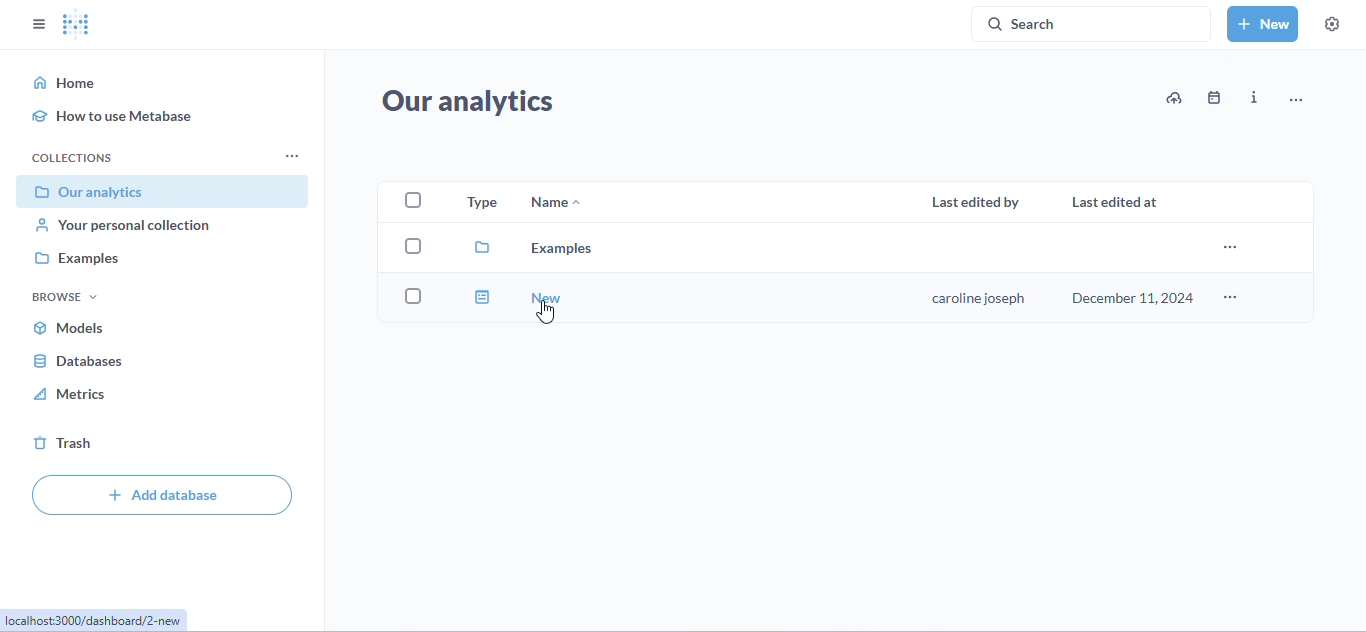 This screenshot has height=632, width=1366. What do you see at coordinates (123, 225) in the screenshot?
I see `your personal collection` at bounding box center [123, 225].